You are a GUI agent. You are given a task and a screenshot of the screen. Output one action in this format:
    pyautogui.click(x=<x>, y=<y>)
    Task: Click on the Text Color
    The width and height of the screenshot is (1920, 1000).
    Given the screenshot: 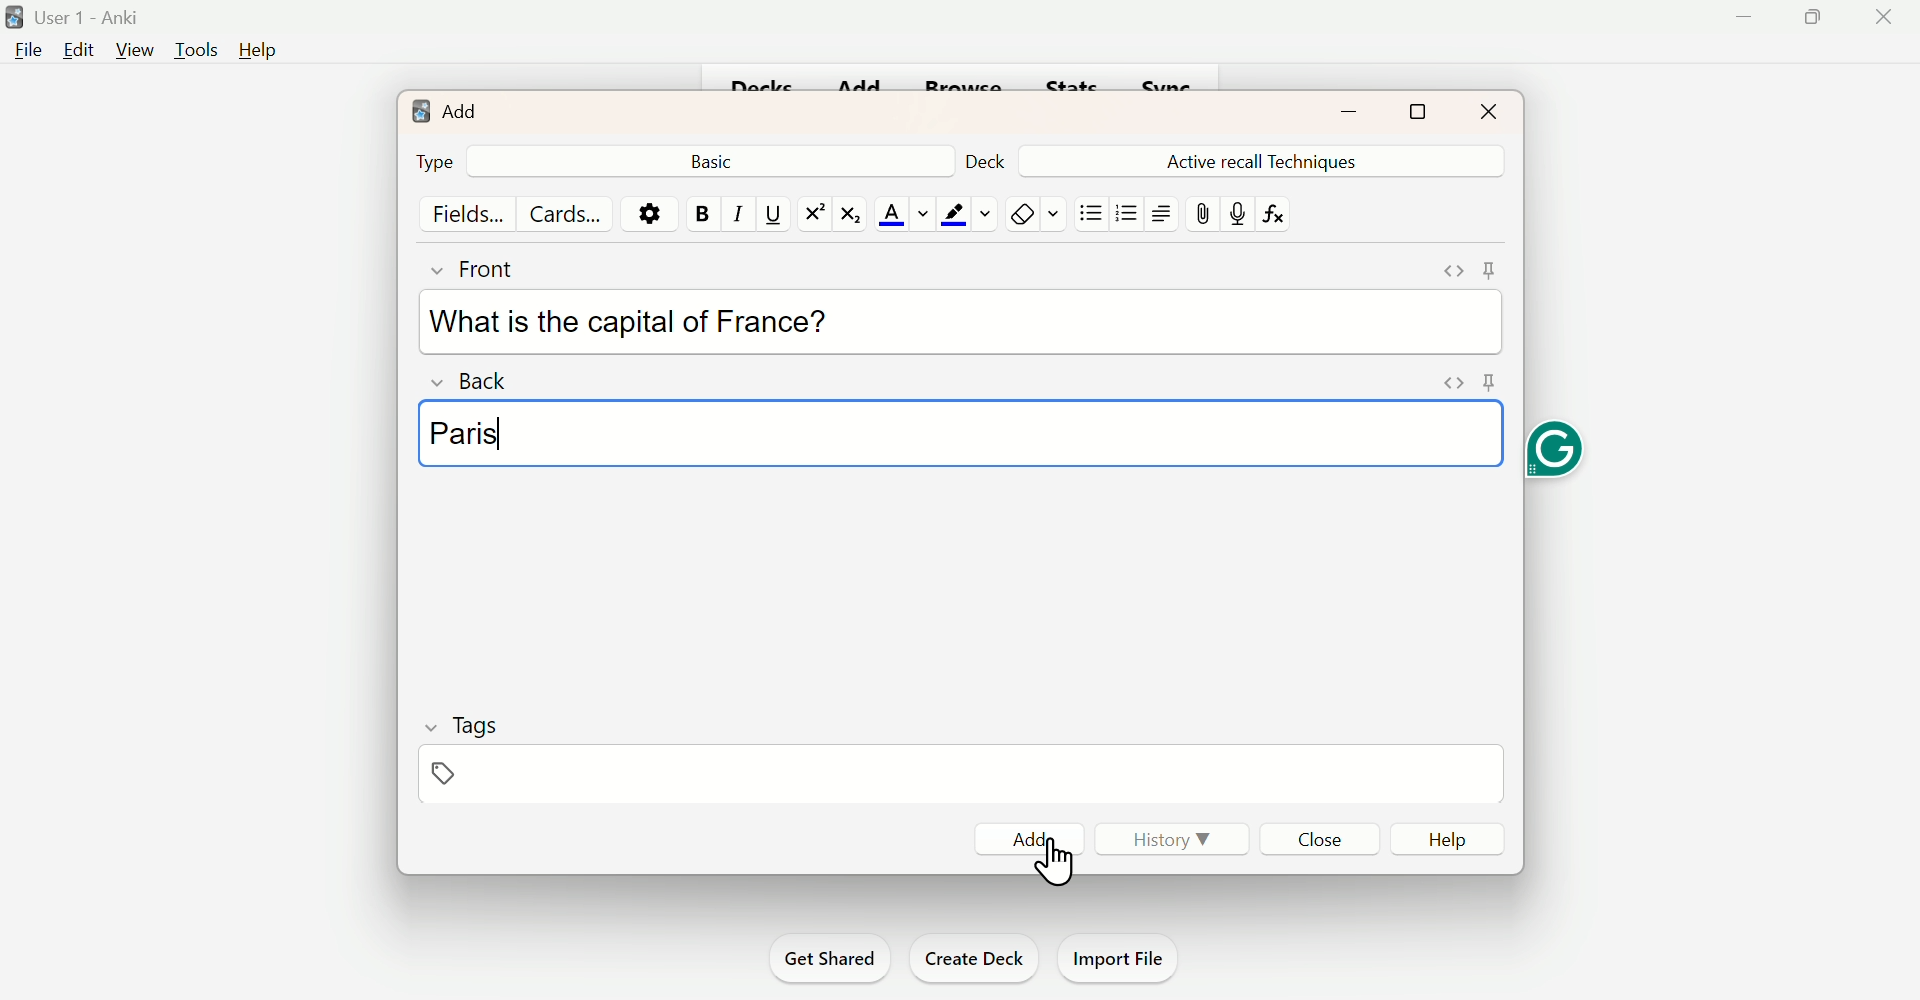 What is the action you would take?
    pyautogui.click(x=899, y=212)
    